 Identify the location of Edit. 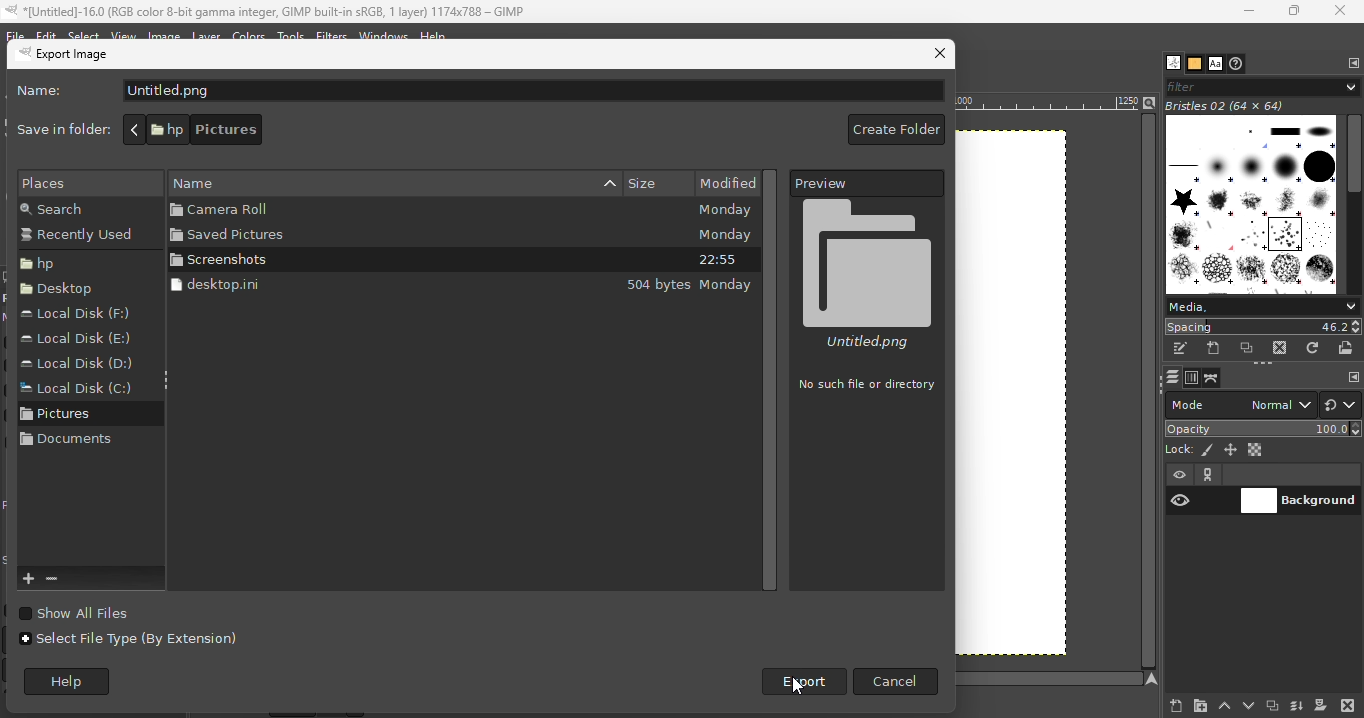
(45, 33).